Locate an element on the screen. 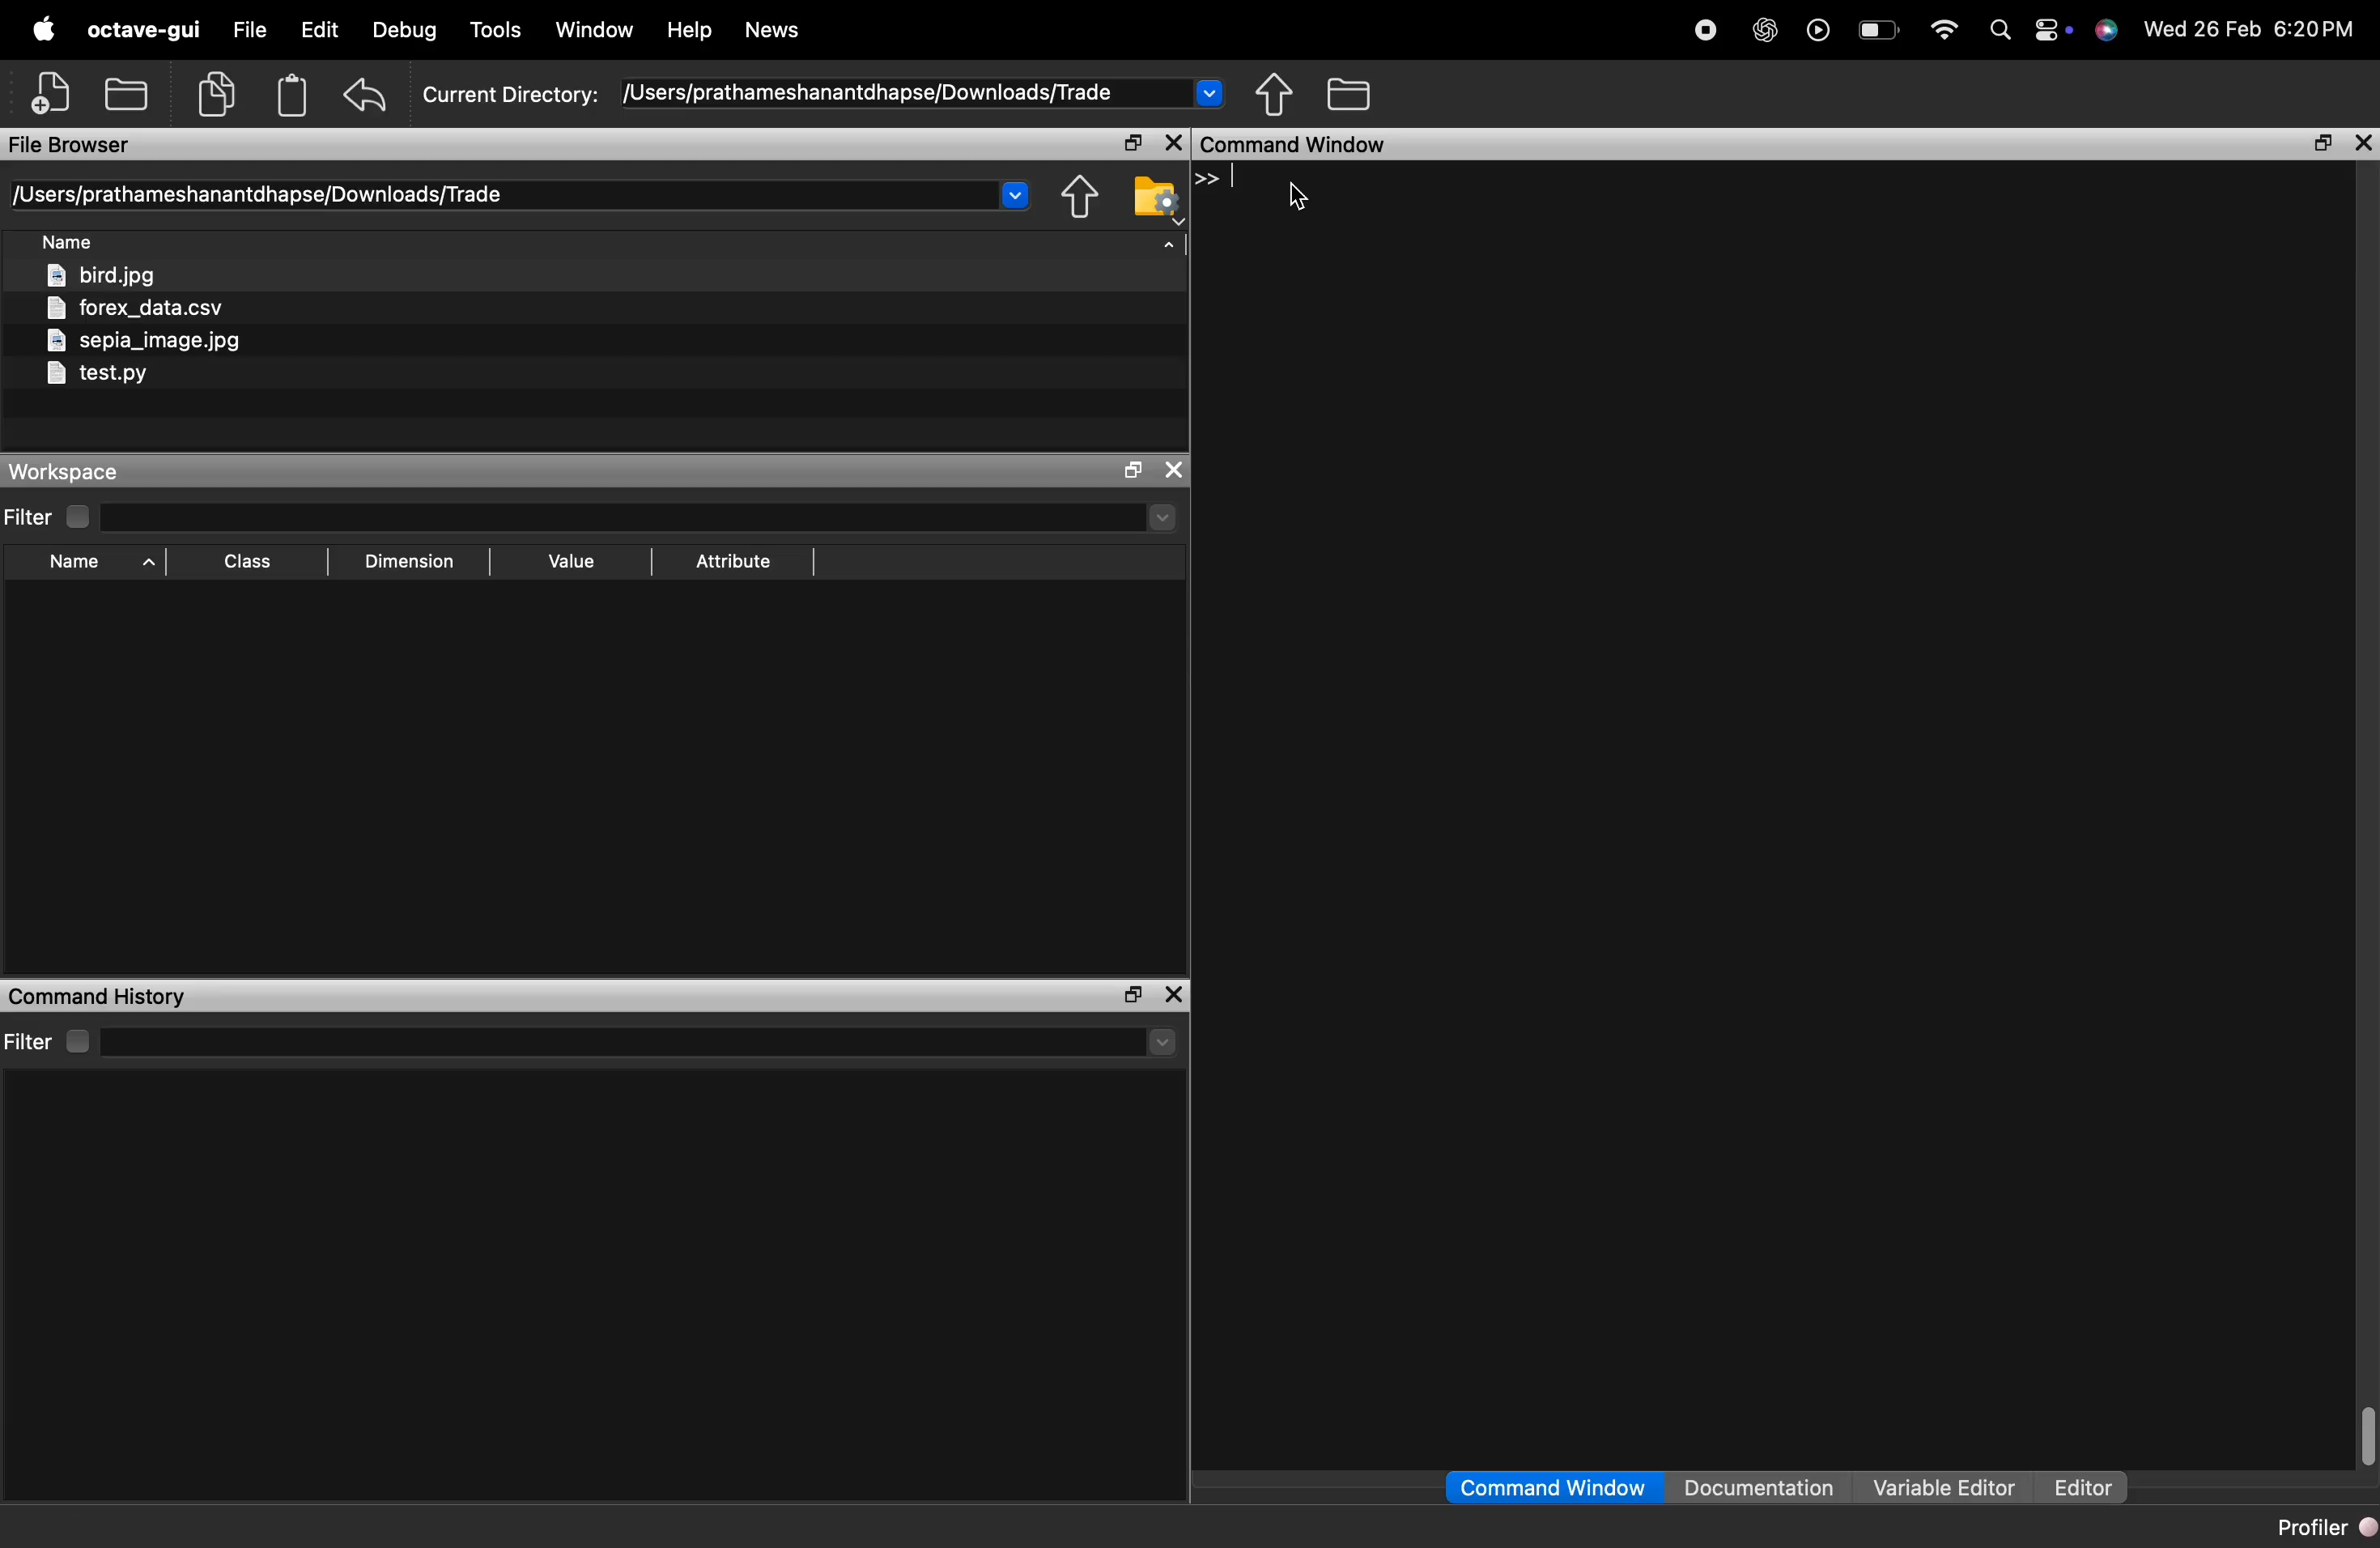 The height and width of the screenshot is (1548, 2380). dropdown is located at coordinates (1210, 92).